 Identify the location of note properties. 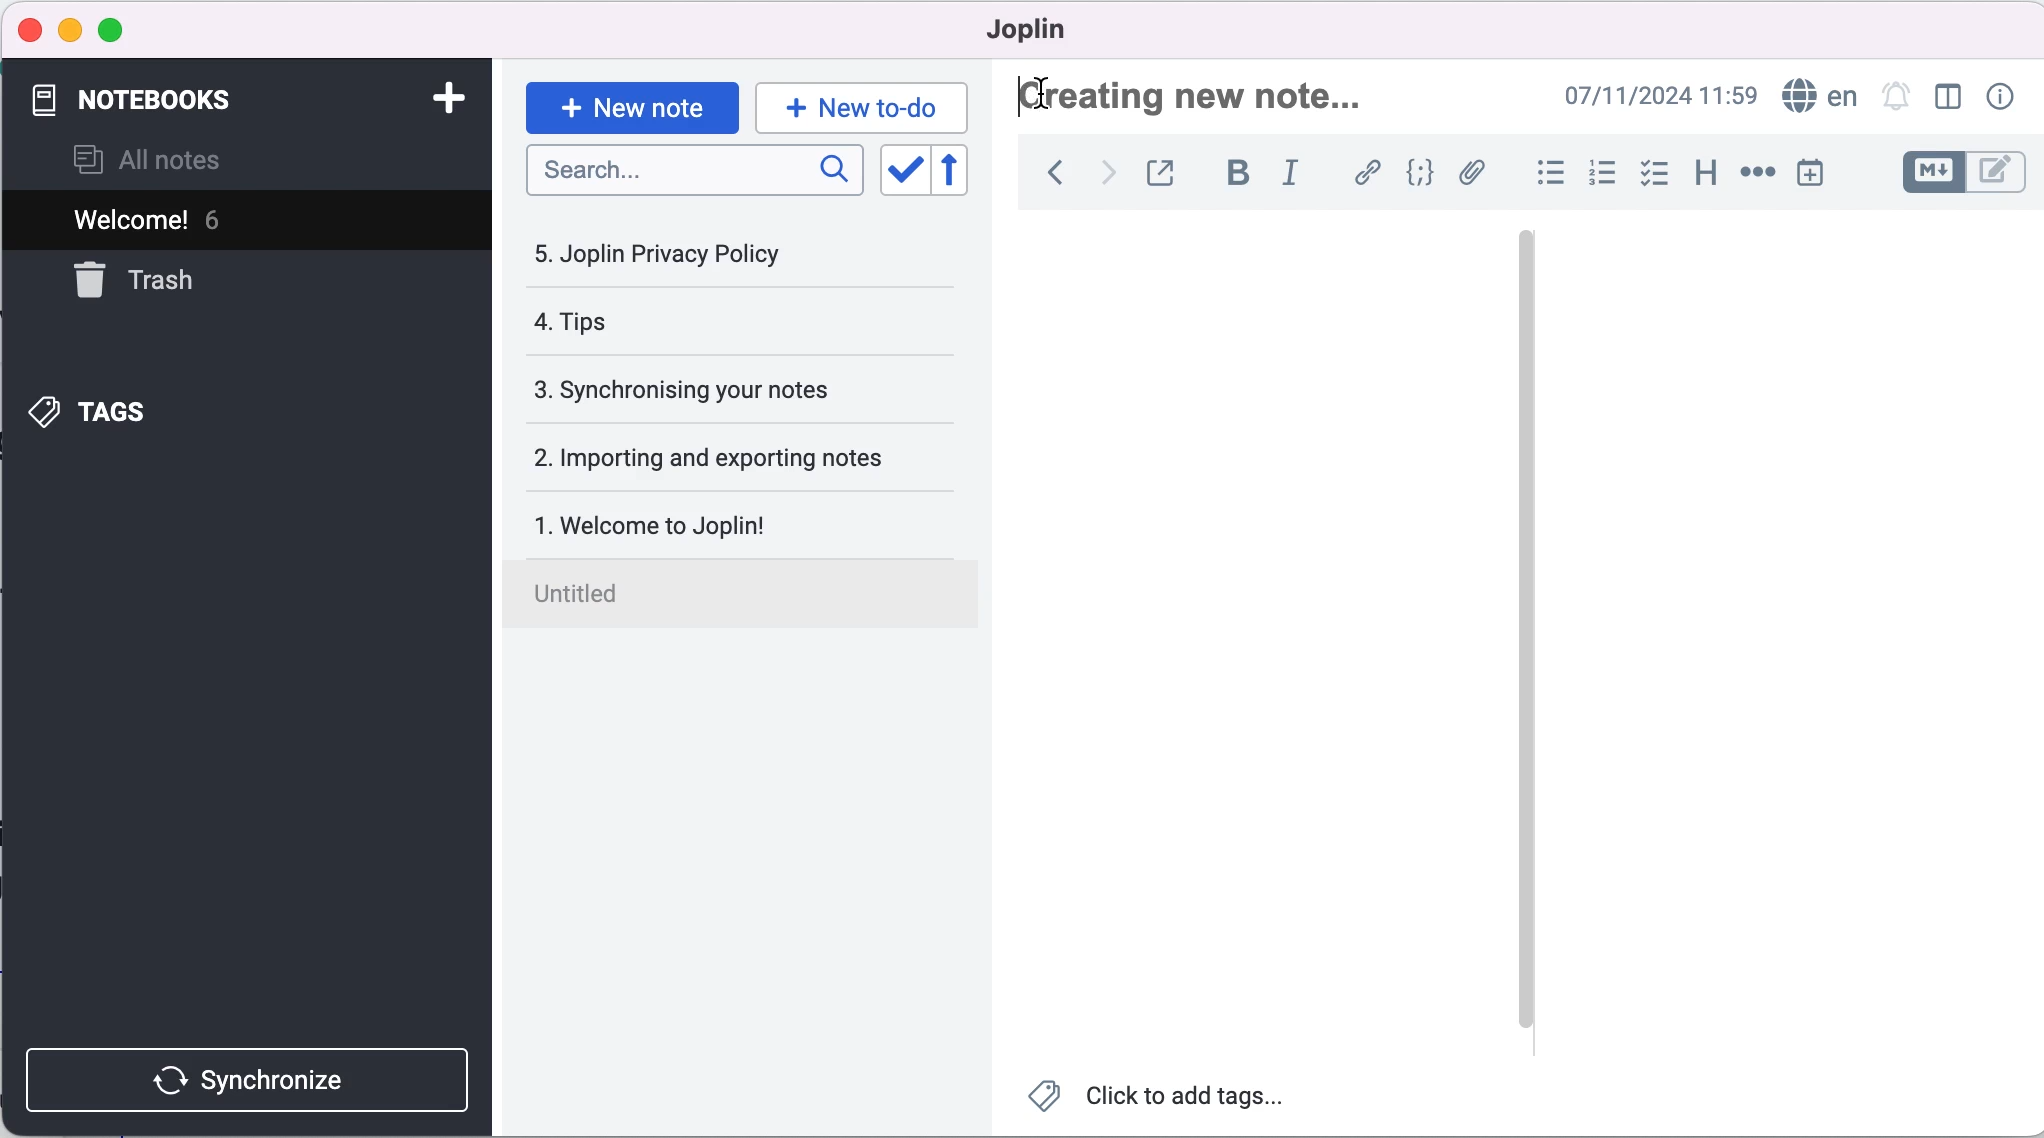
(1998, 98).